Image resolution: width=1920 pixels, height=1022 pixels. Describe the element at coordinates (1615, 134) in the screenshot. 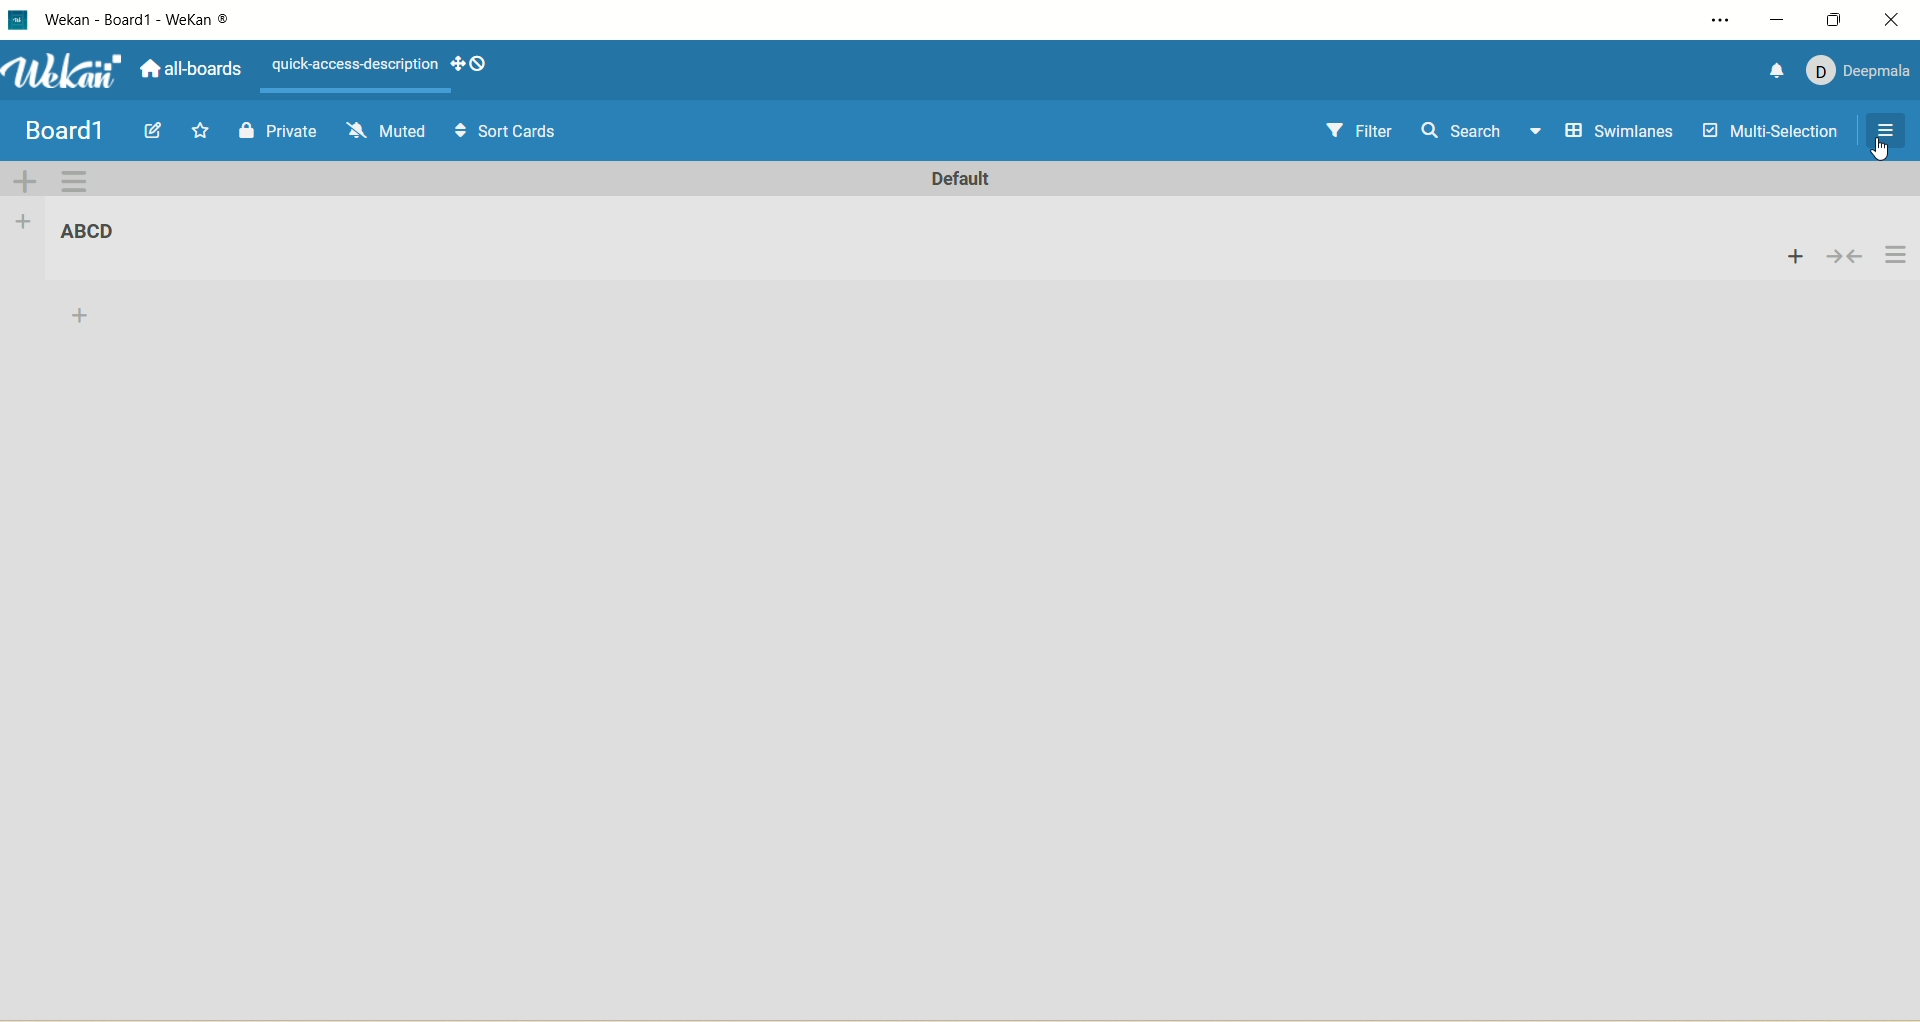

I see `swimlanes` at that location.